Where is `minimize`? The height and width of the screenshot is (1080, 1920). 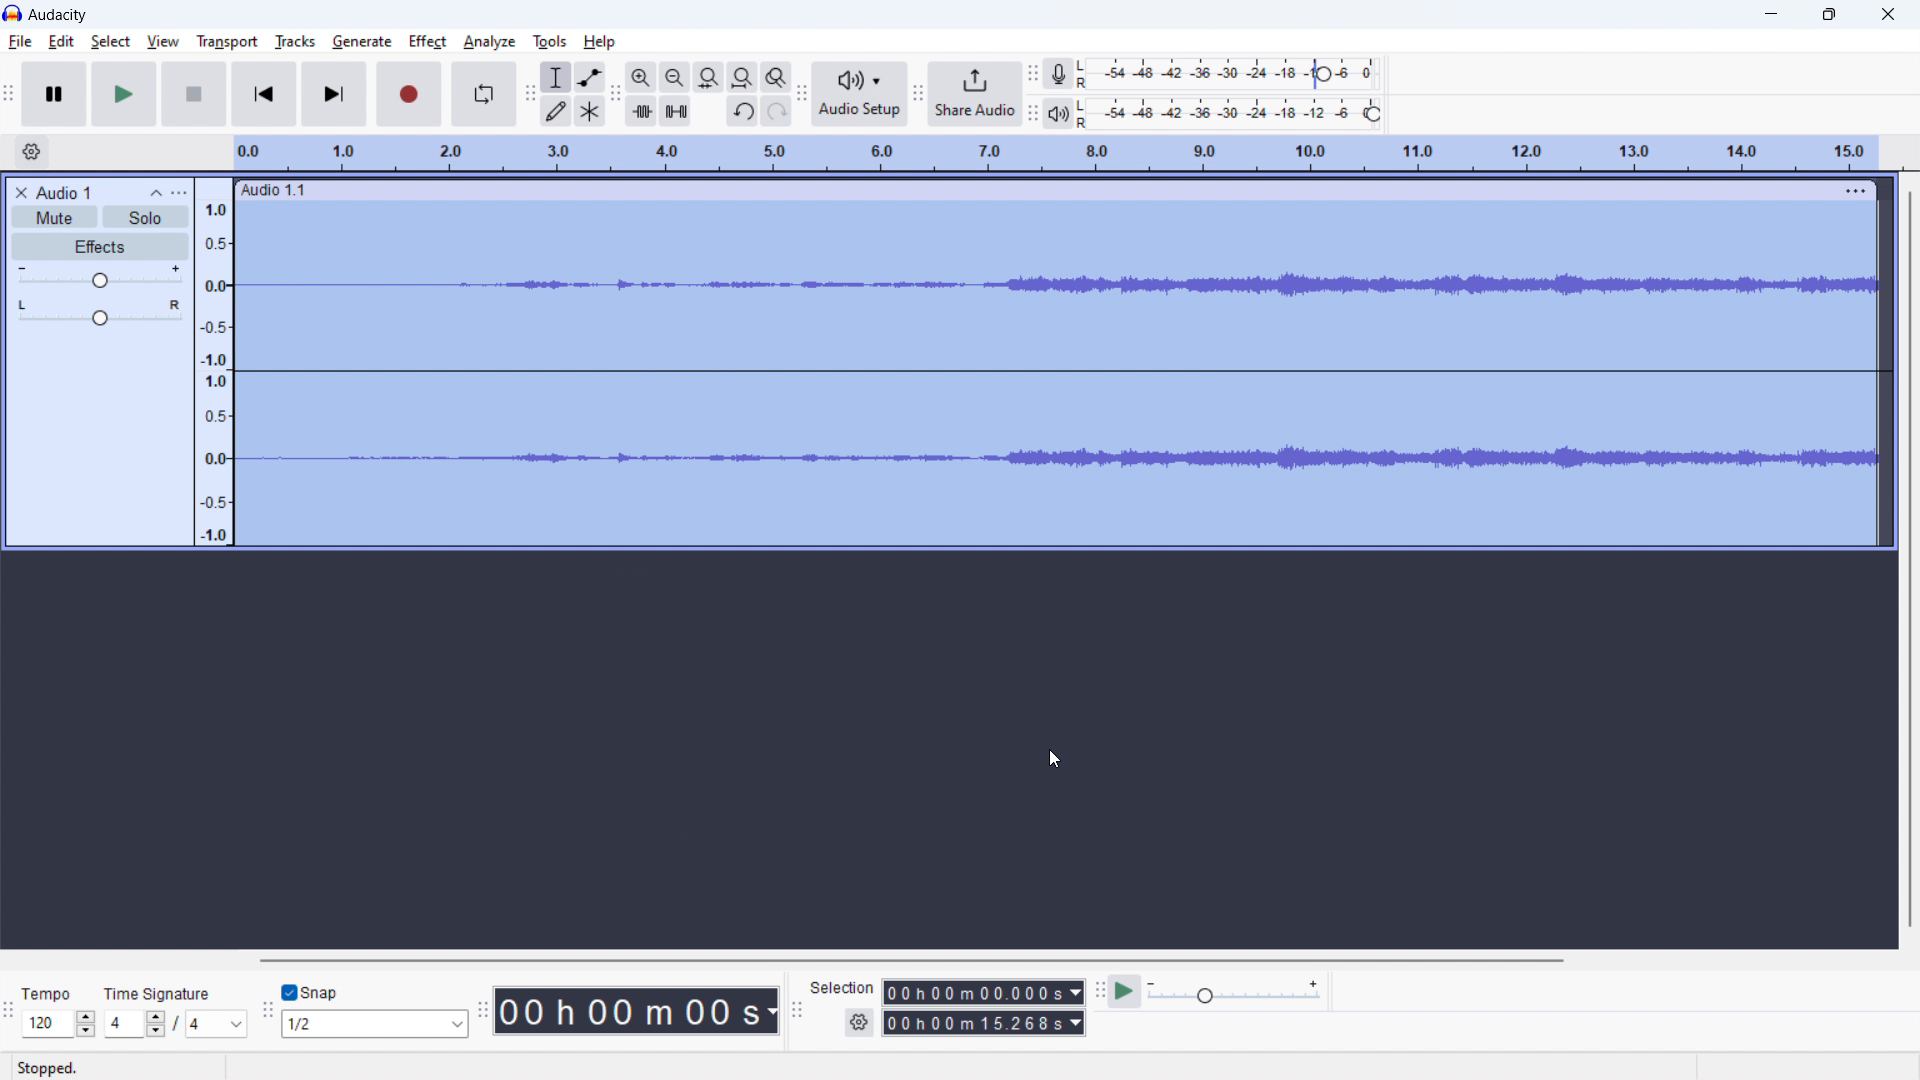
minimize is located at coordinates (1772, 17).